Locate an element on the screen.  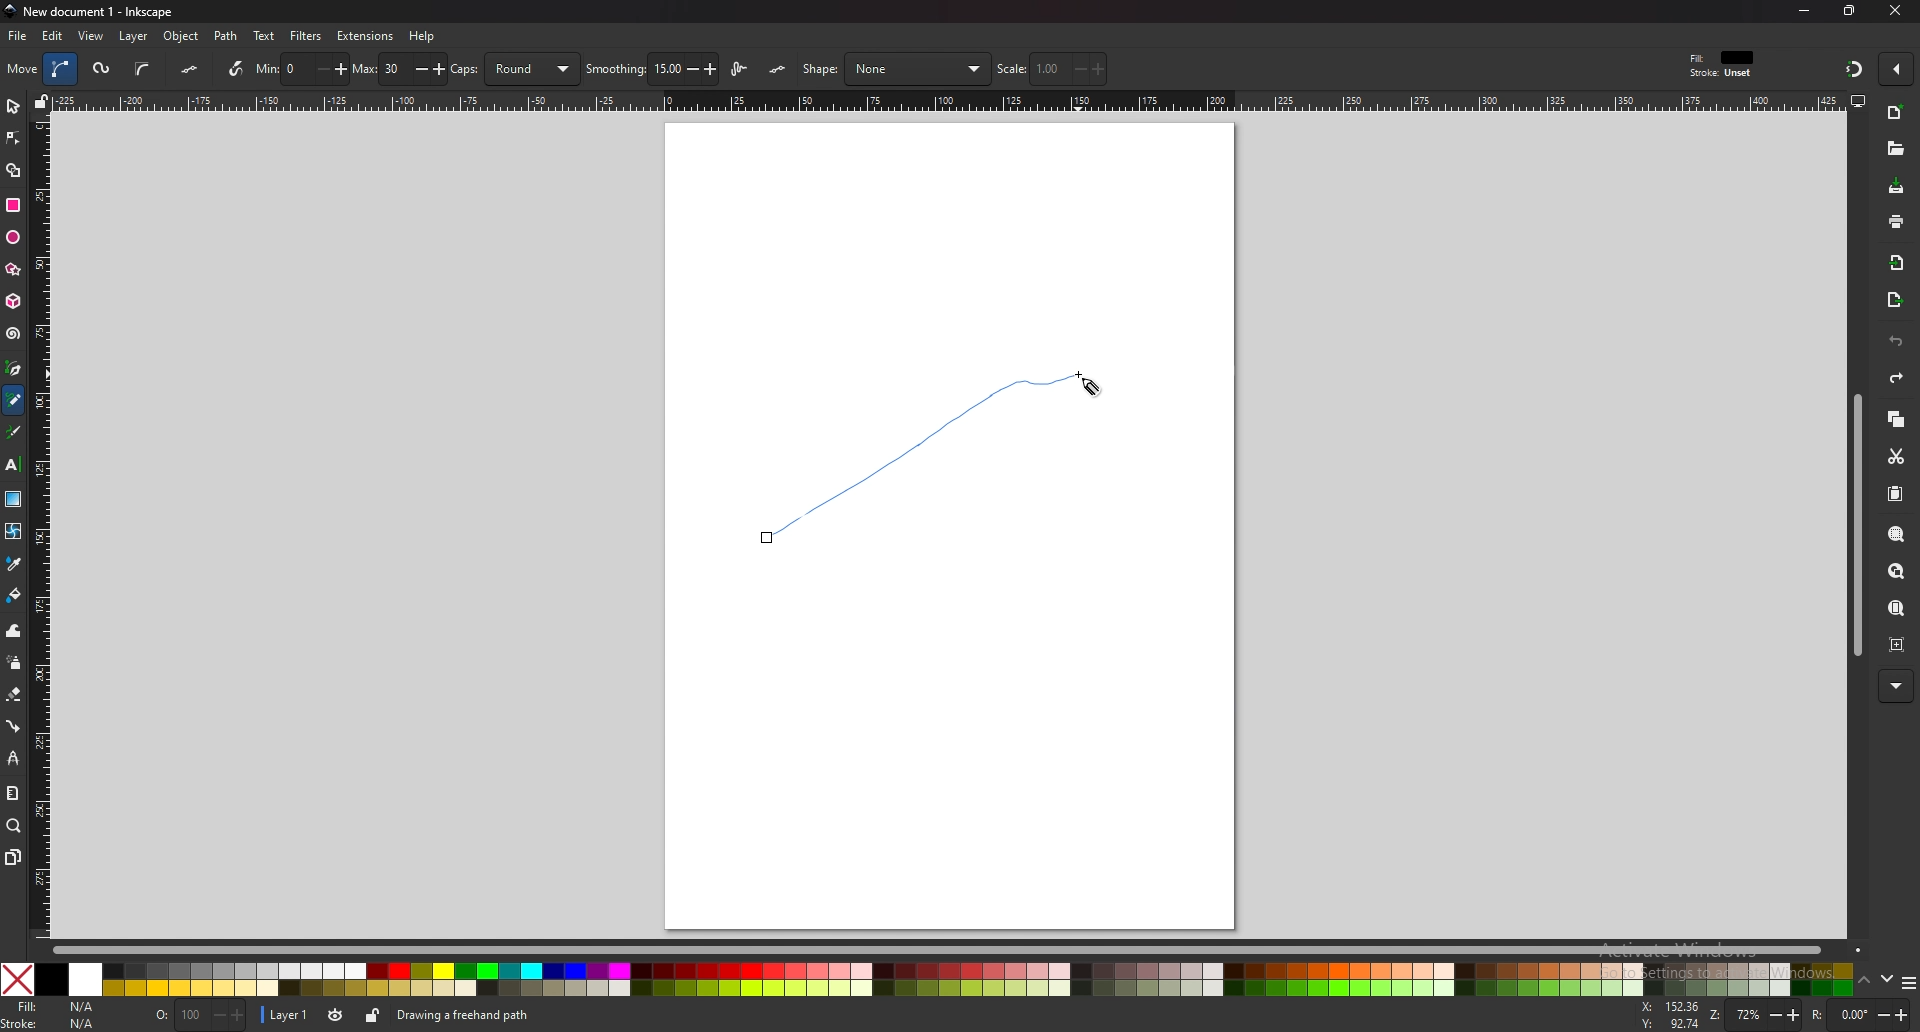
import is located at coordinates (1897, 262).